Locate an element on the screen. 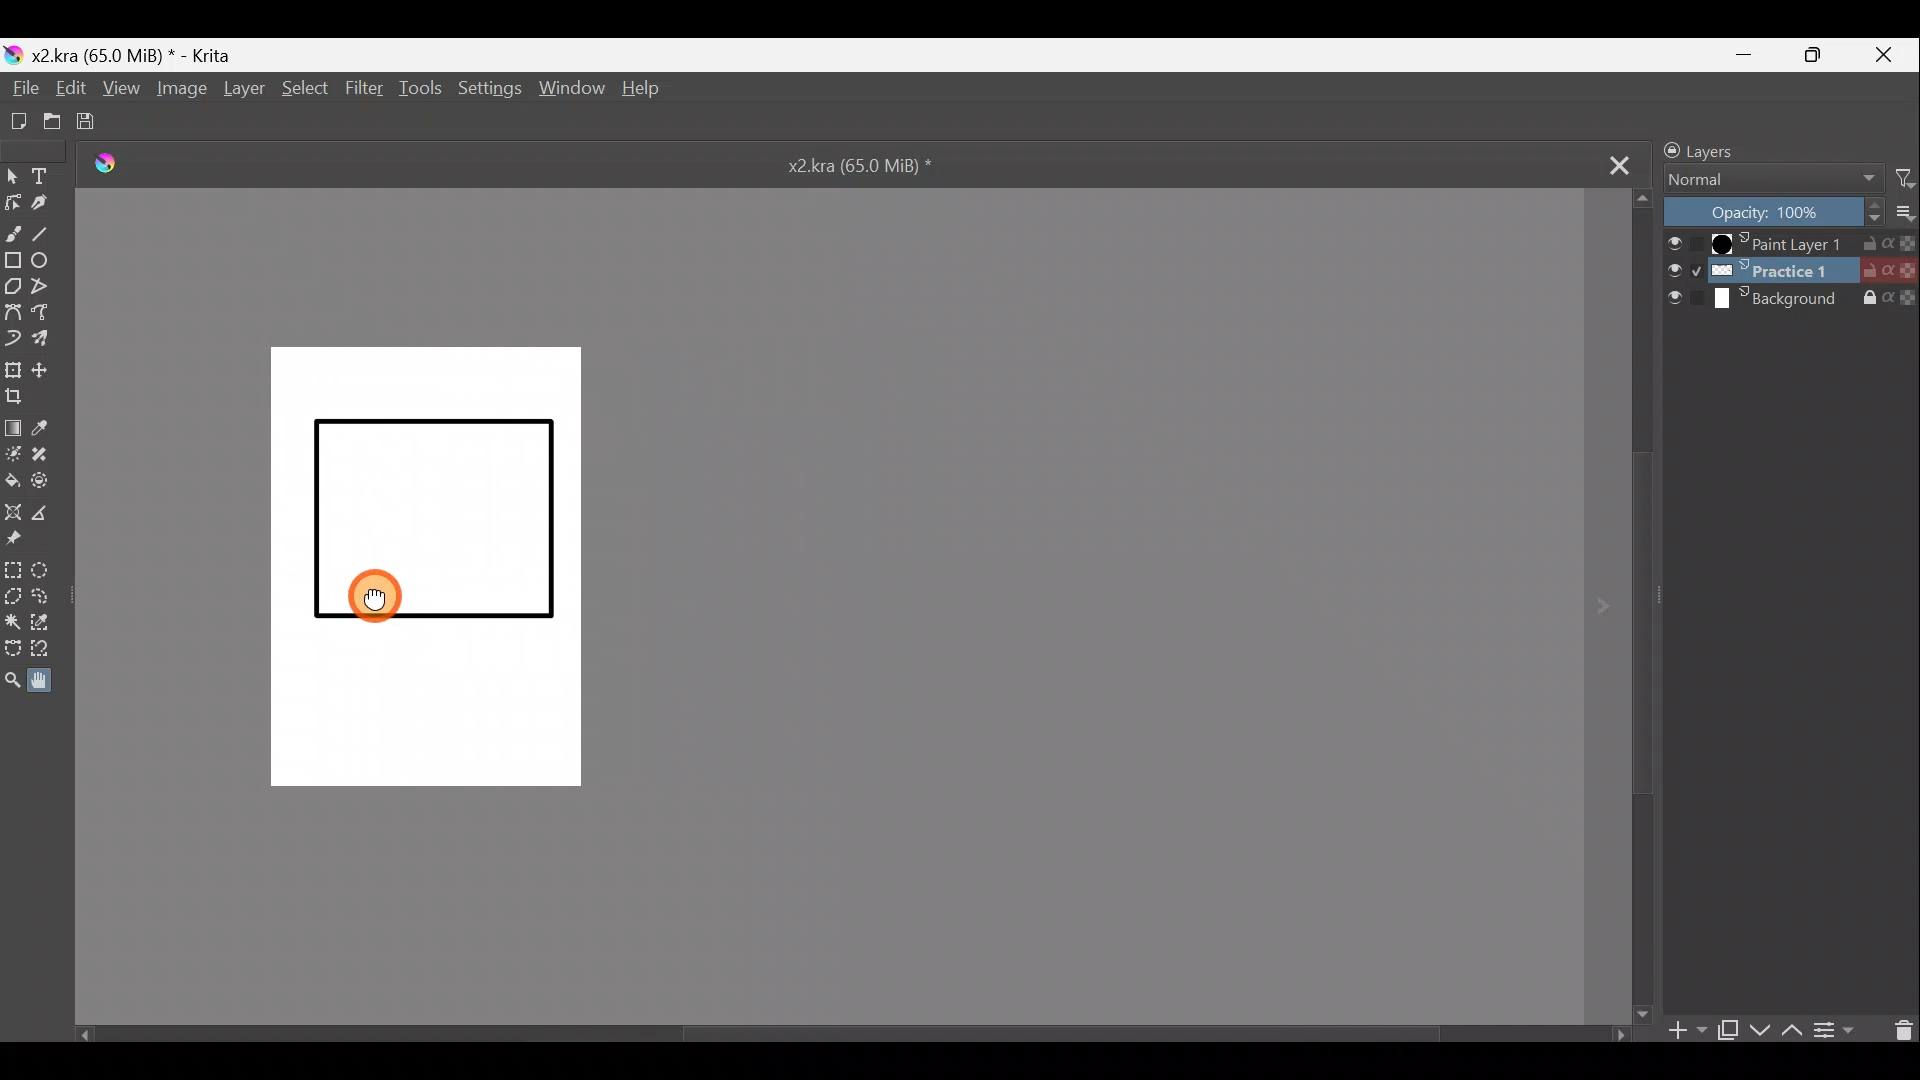 The width and height of the screenshot is (1920, 1080). Bezier curve selection tool is located at coordinates (14, 651).